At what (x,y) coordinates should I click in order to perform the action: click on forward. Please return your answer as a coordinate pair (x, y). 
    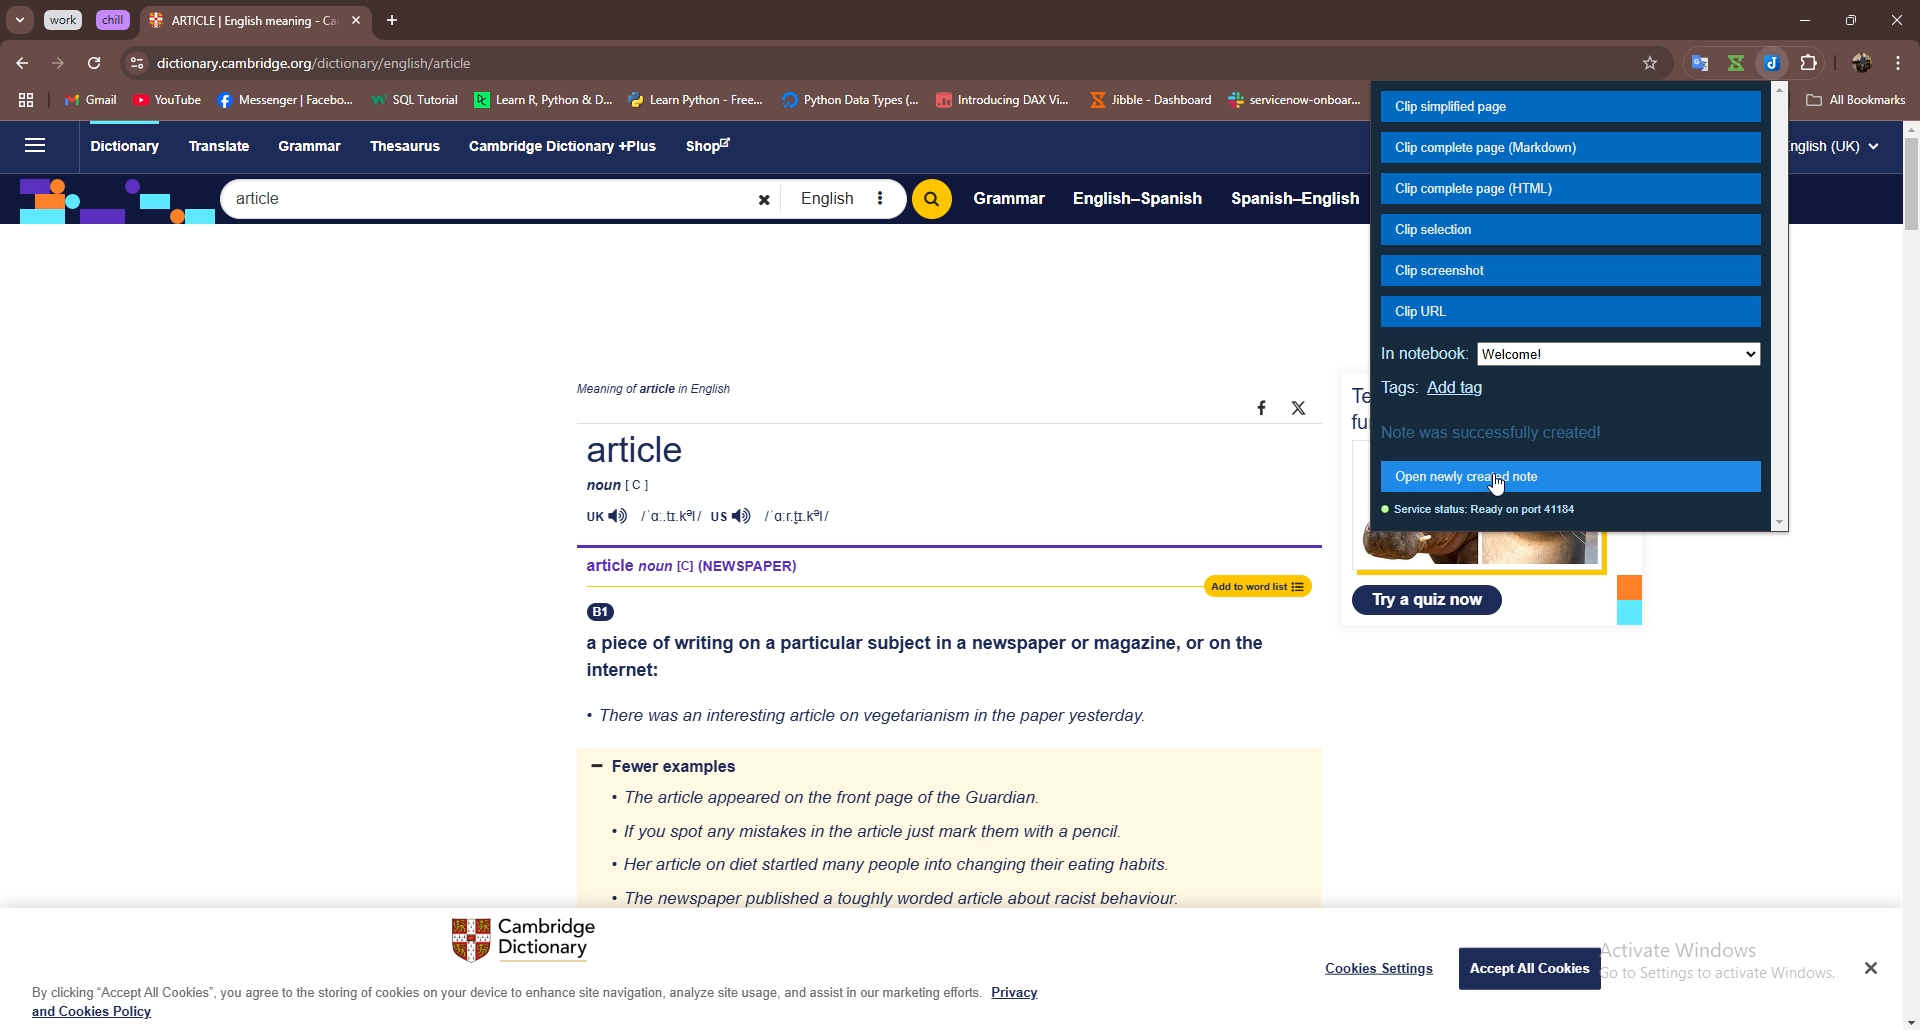
    Looking at the image, I should click on (57, 65).